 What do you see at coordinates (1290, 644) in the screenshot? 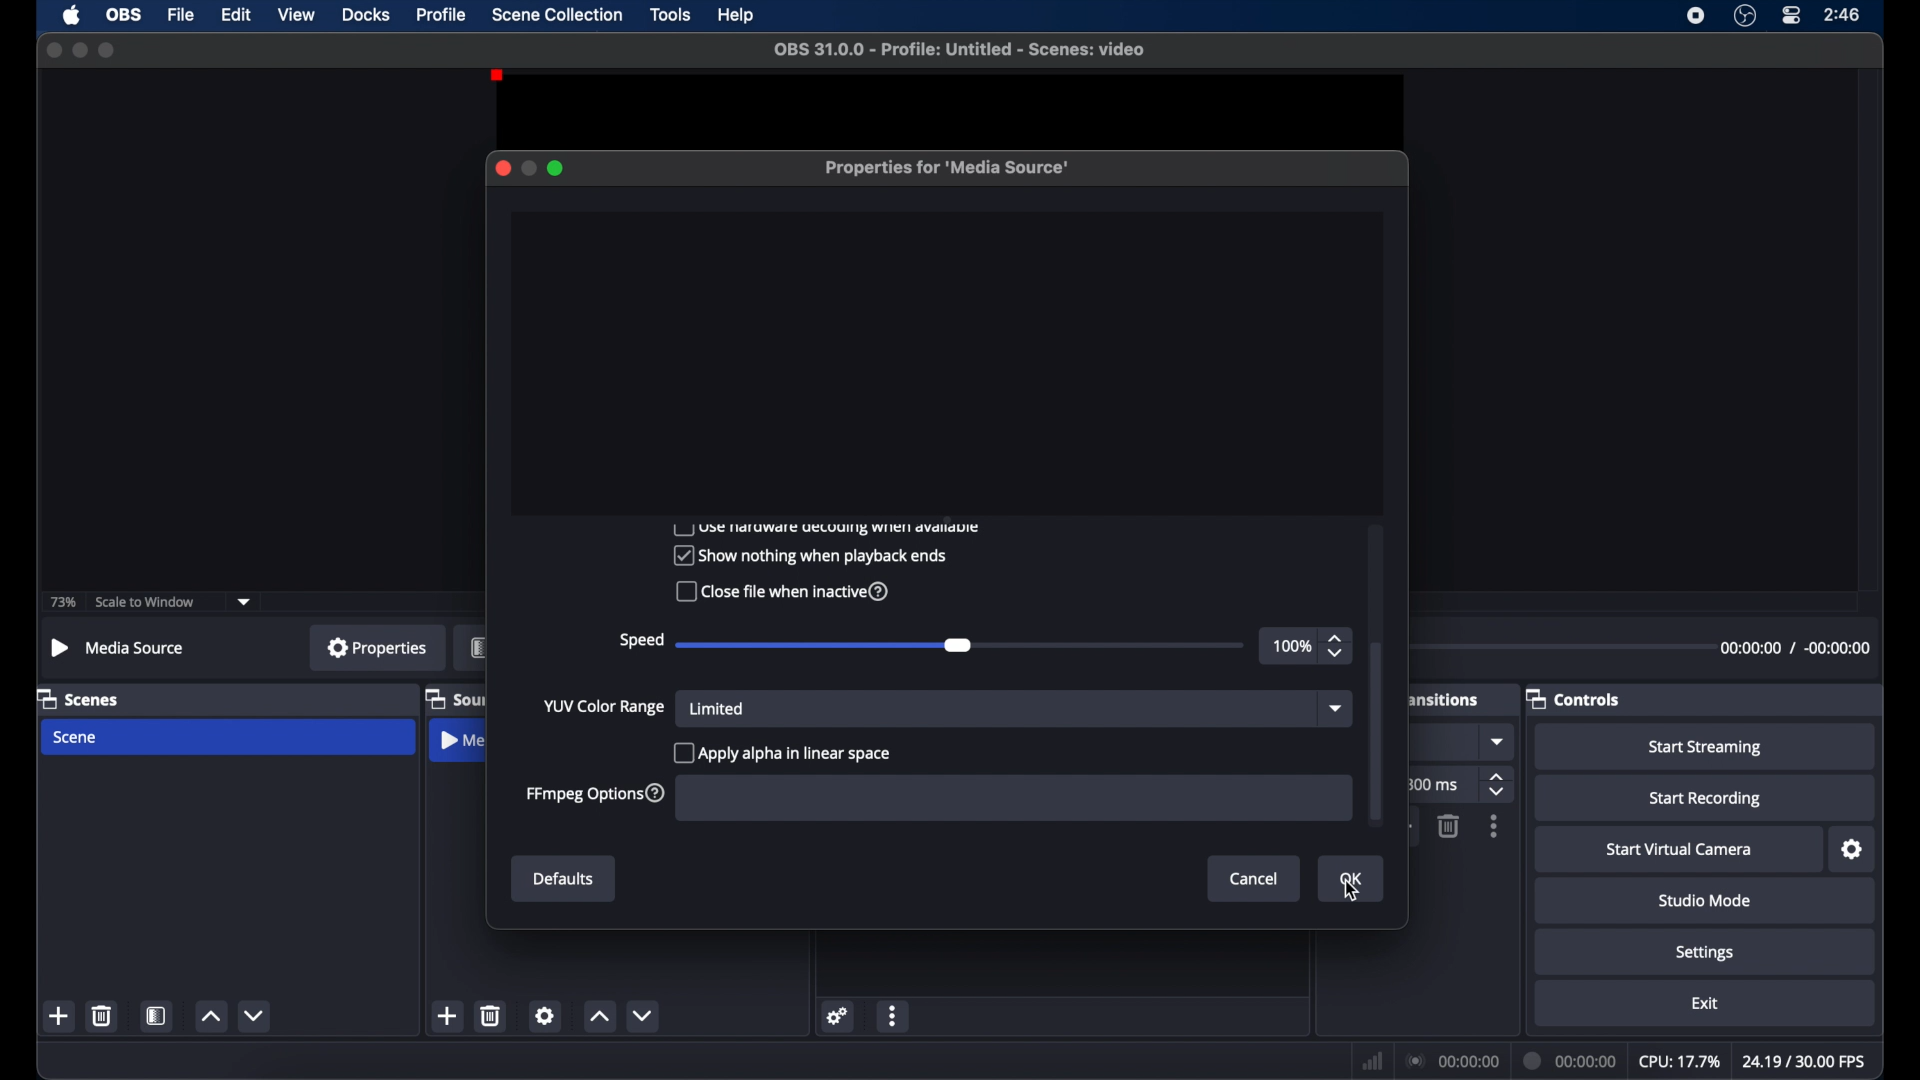
I see `100%` at bounding box center [1290, 644].